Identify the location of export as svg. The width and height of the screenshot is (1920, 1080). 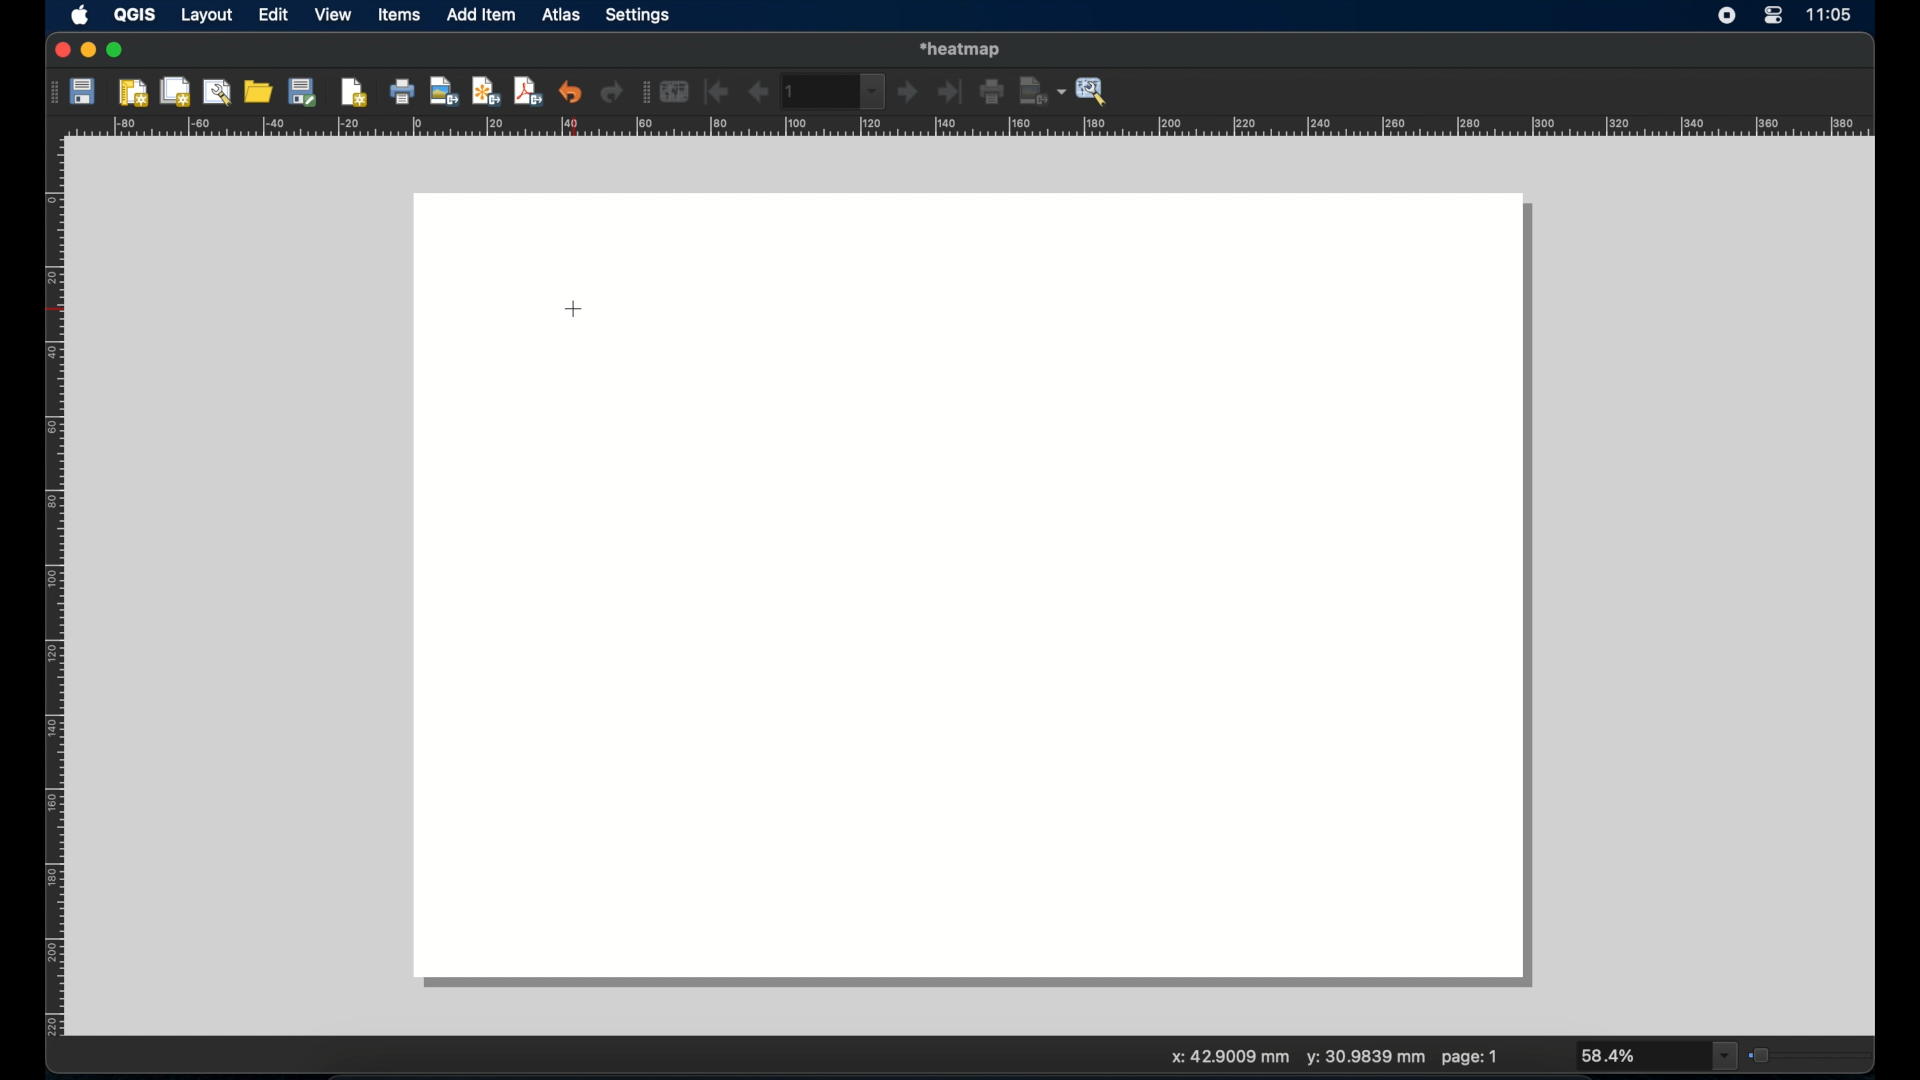
(486, 91).